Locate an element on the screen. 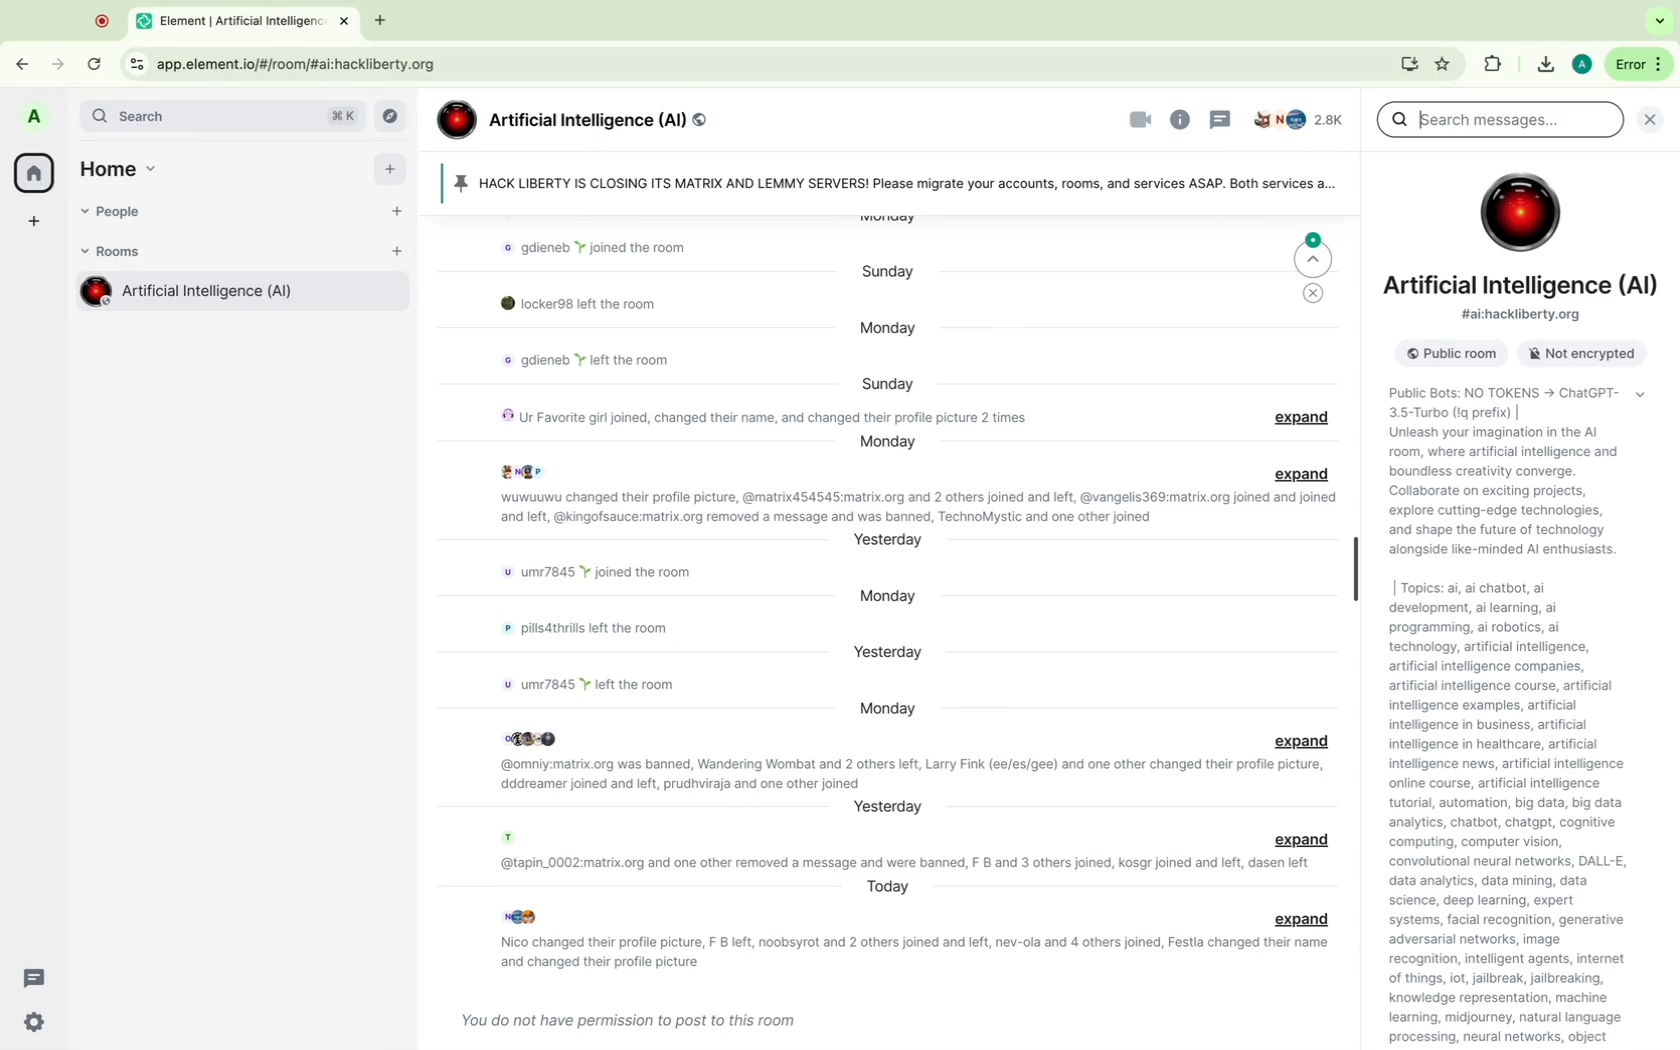 The image size is (1680, 1050). quick settings is located at coordinates (35, 1023).